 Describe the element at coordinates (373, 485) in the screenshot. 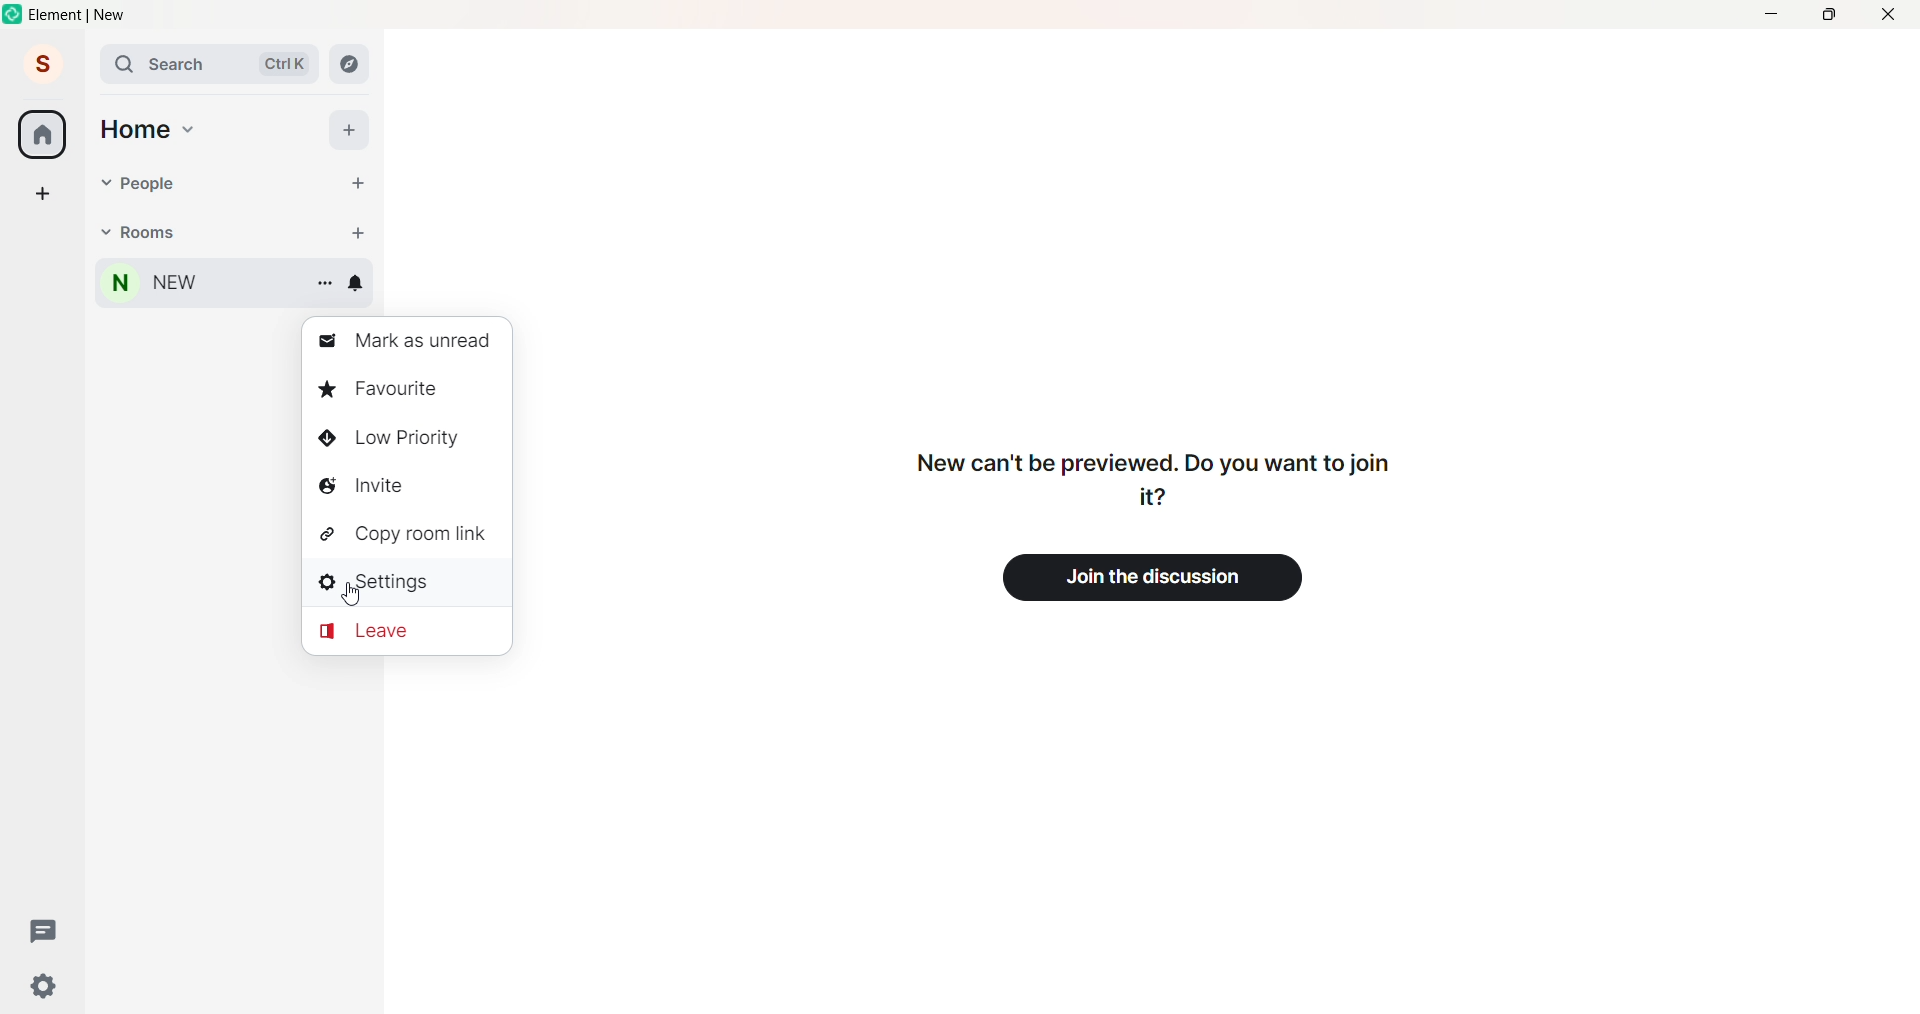

I see `invite` at that location.